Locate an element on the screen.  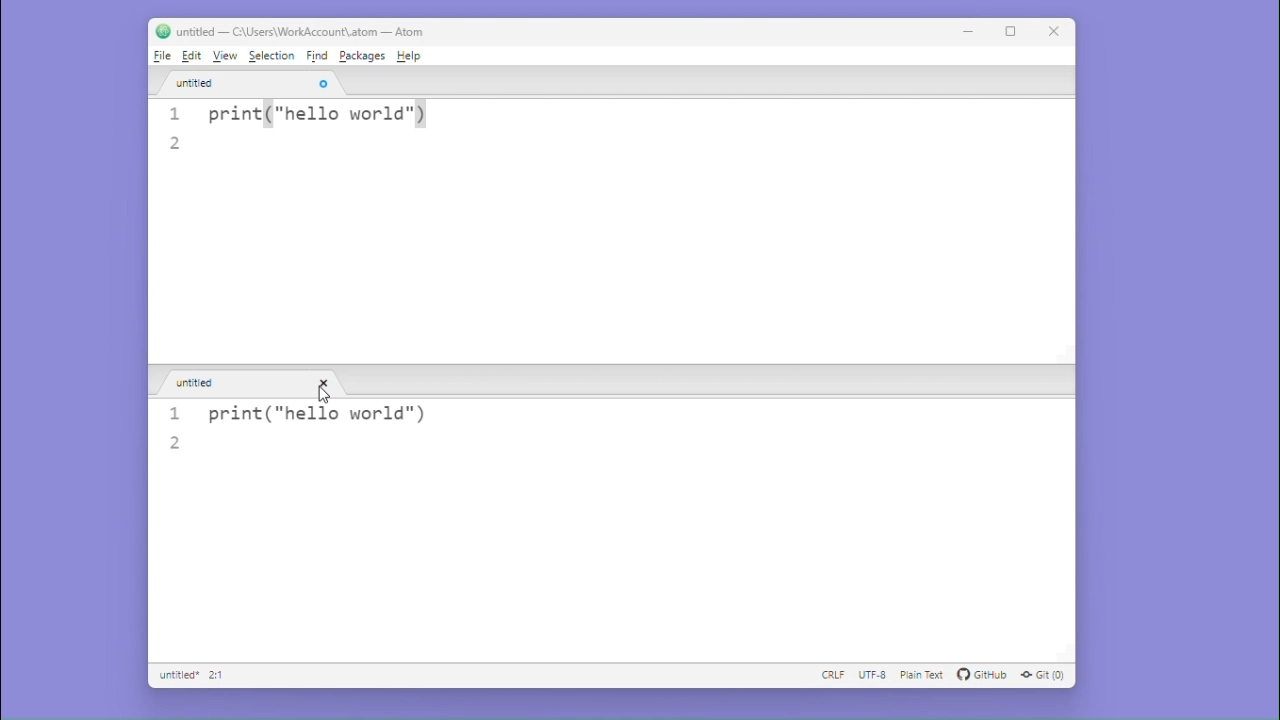
Git (0) is located at coordinates (1044, 677).